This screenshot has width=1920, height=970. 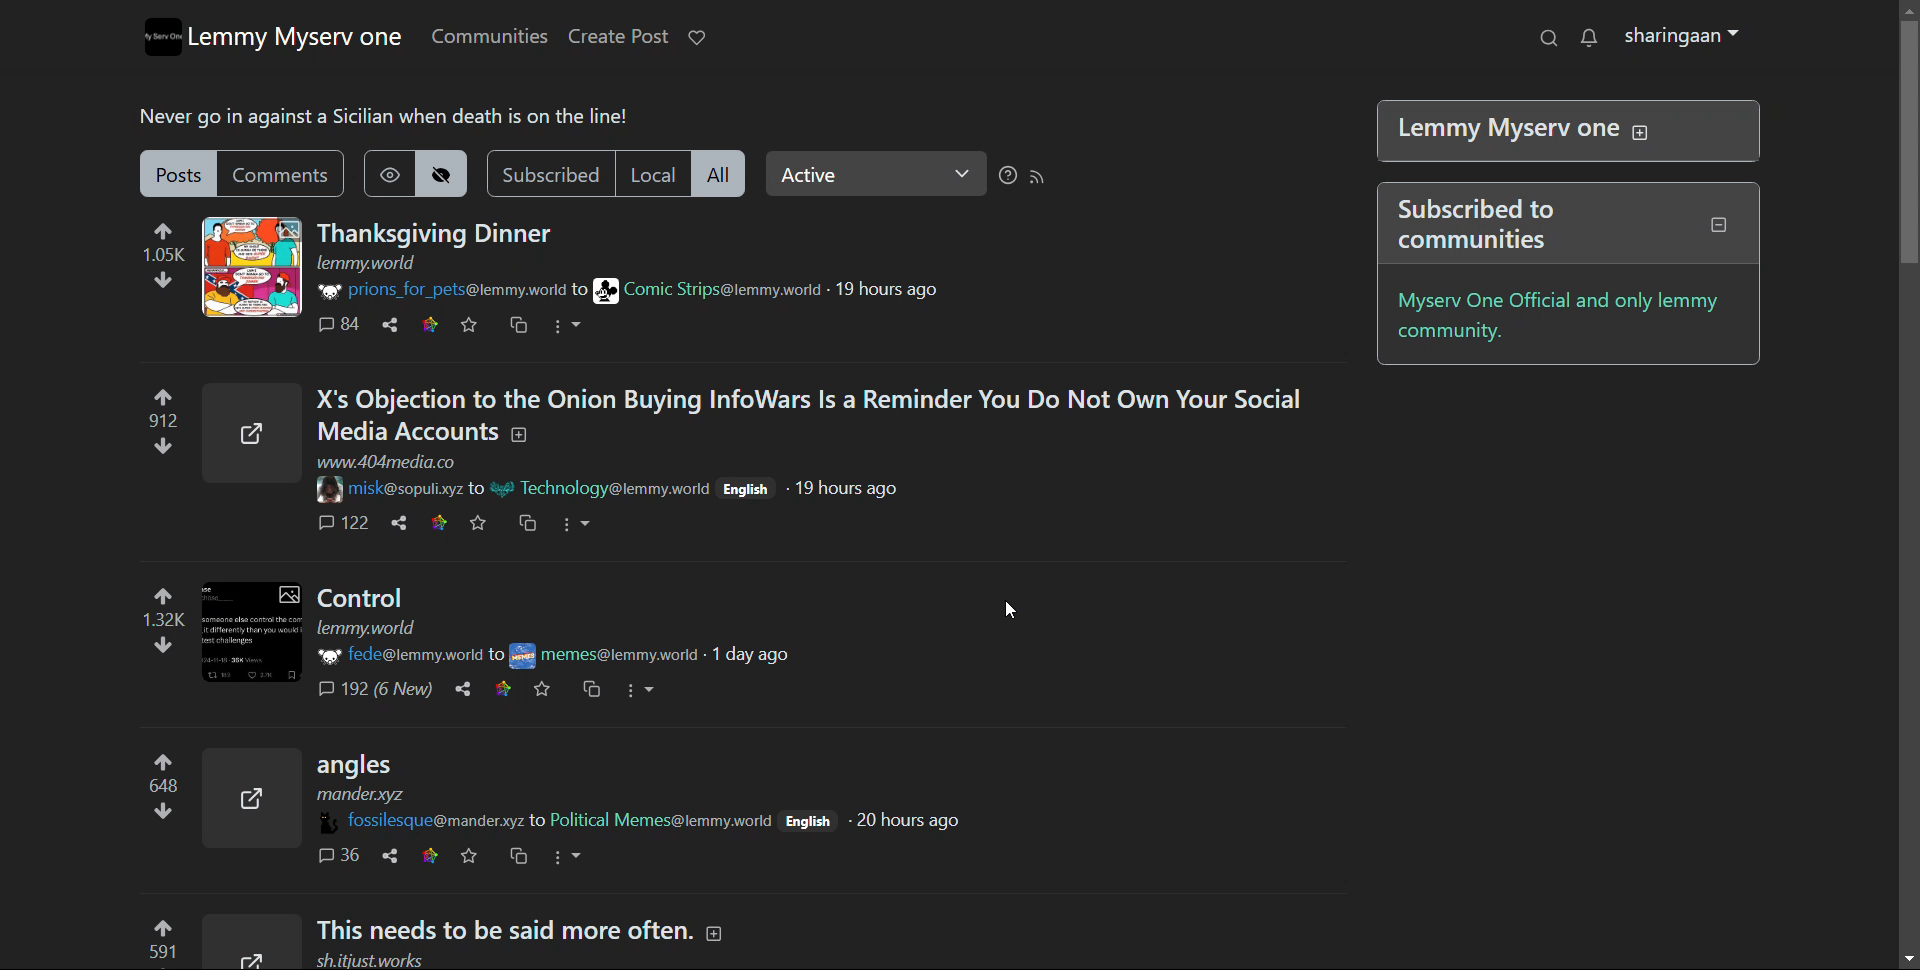 I want to click on sorting help, so click(x=1008, y=176).